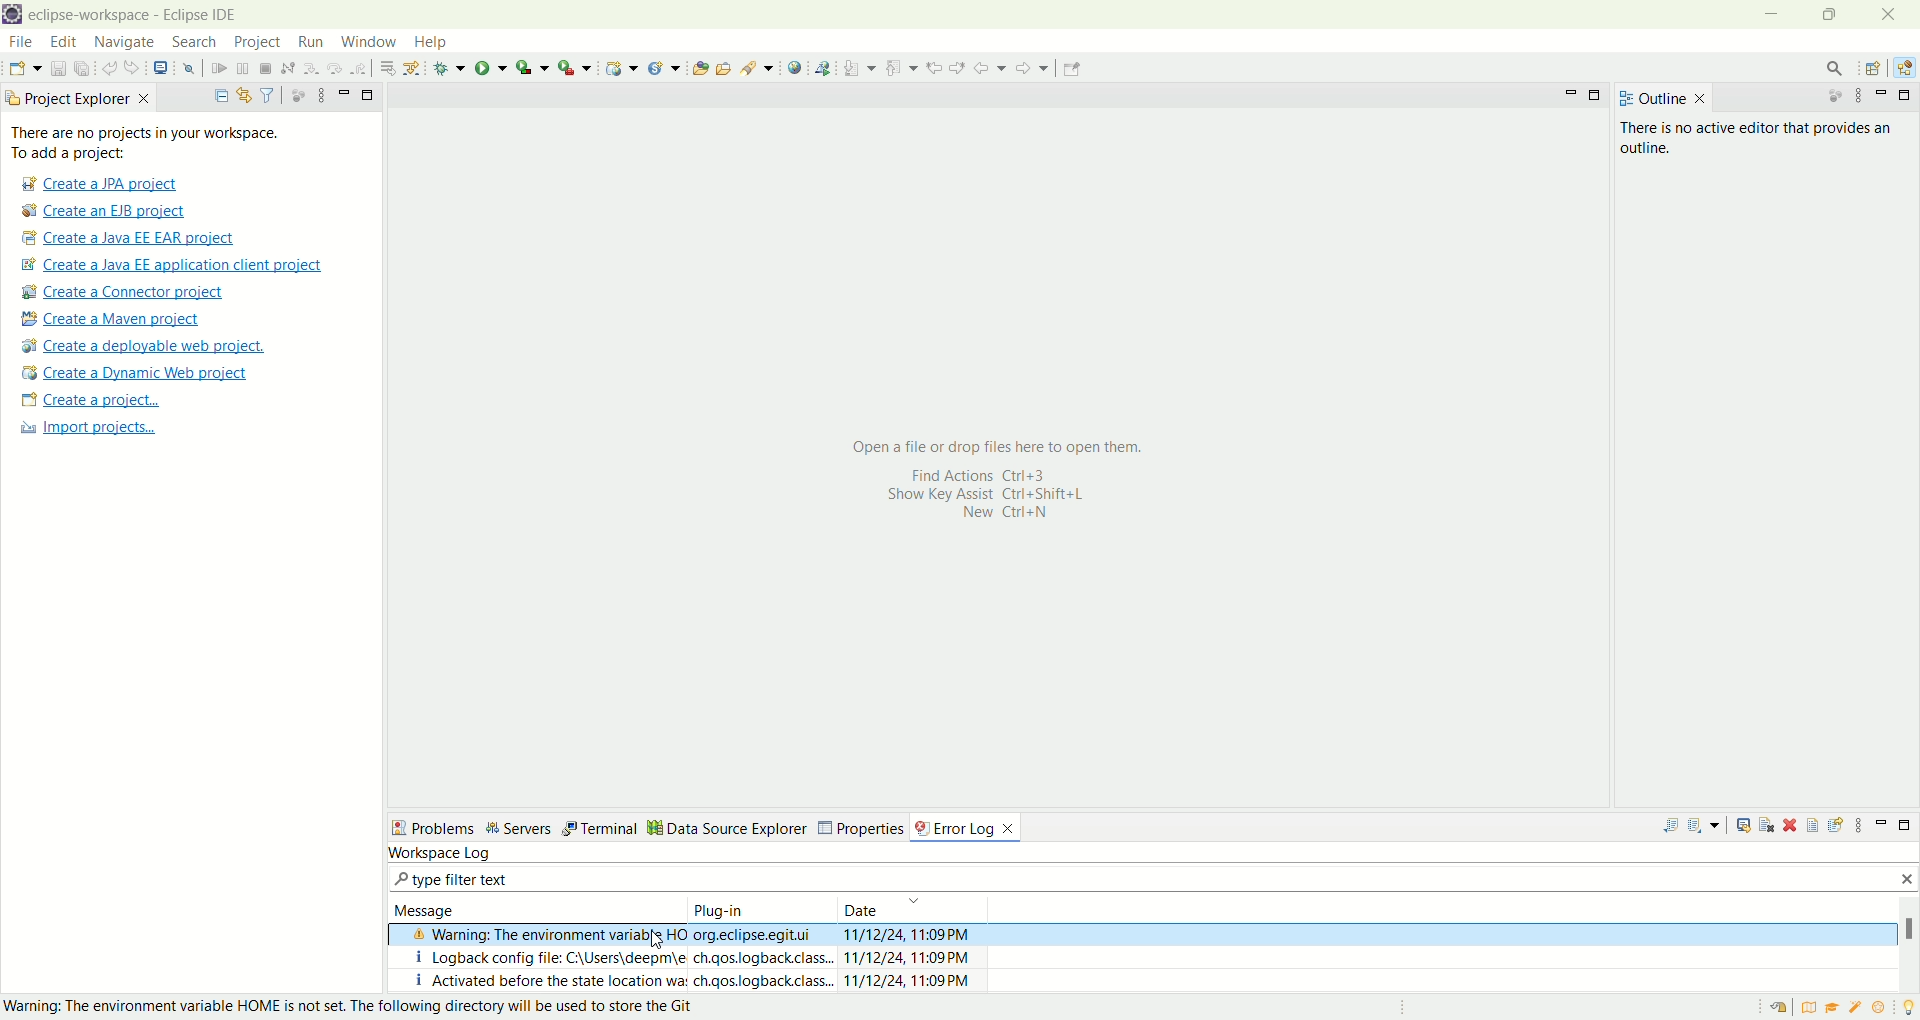  Describe the element at coordinates (662, 939) in the screenshot. I see `cursor` at that location.